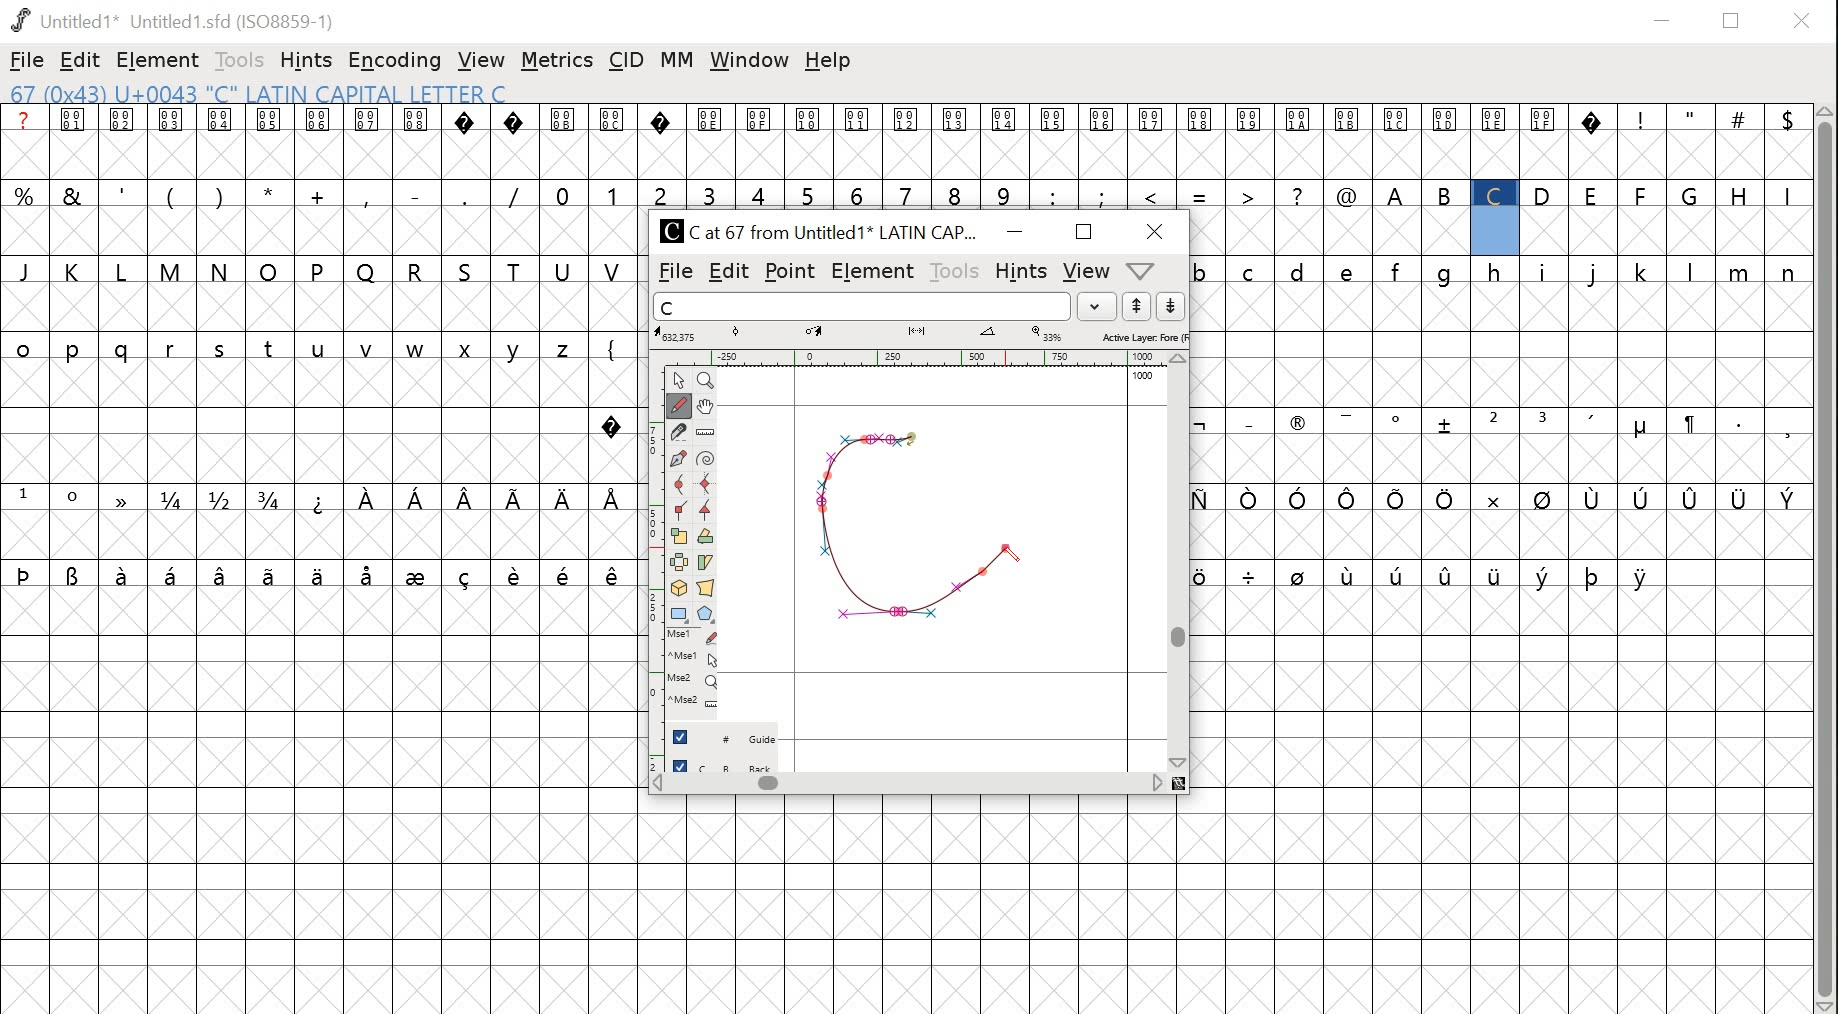  I want to click on zoom, so click(709, 380).